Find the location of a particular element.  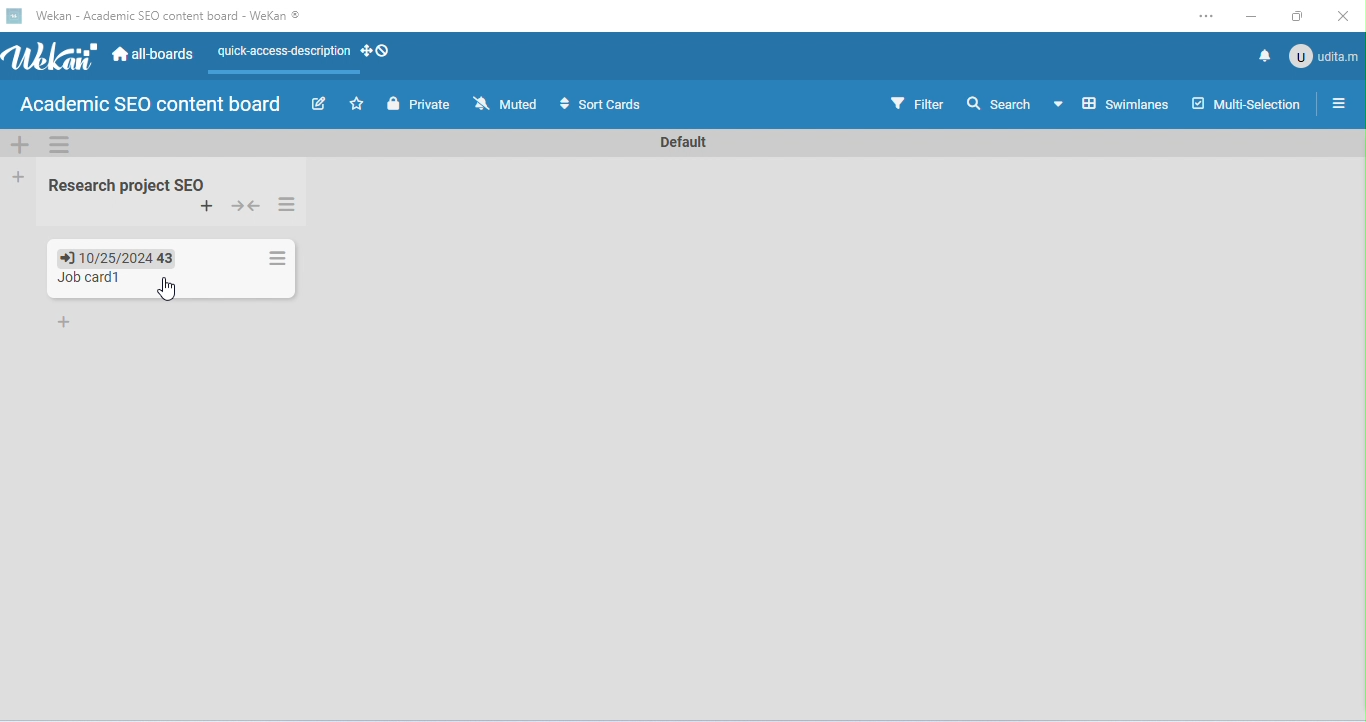

title is located at coordinates (160, 17).